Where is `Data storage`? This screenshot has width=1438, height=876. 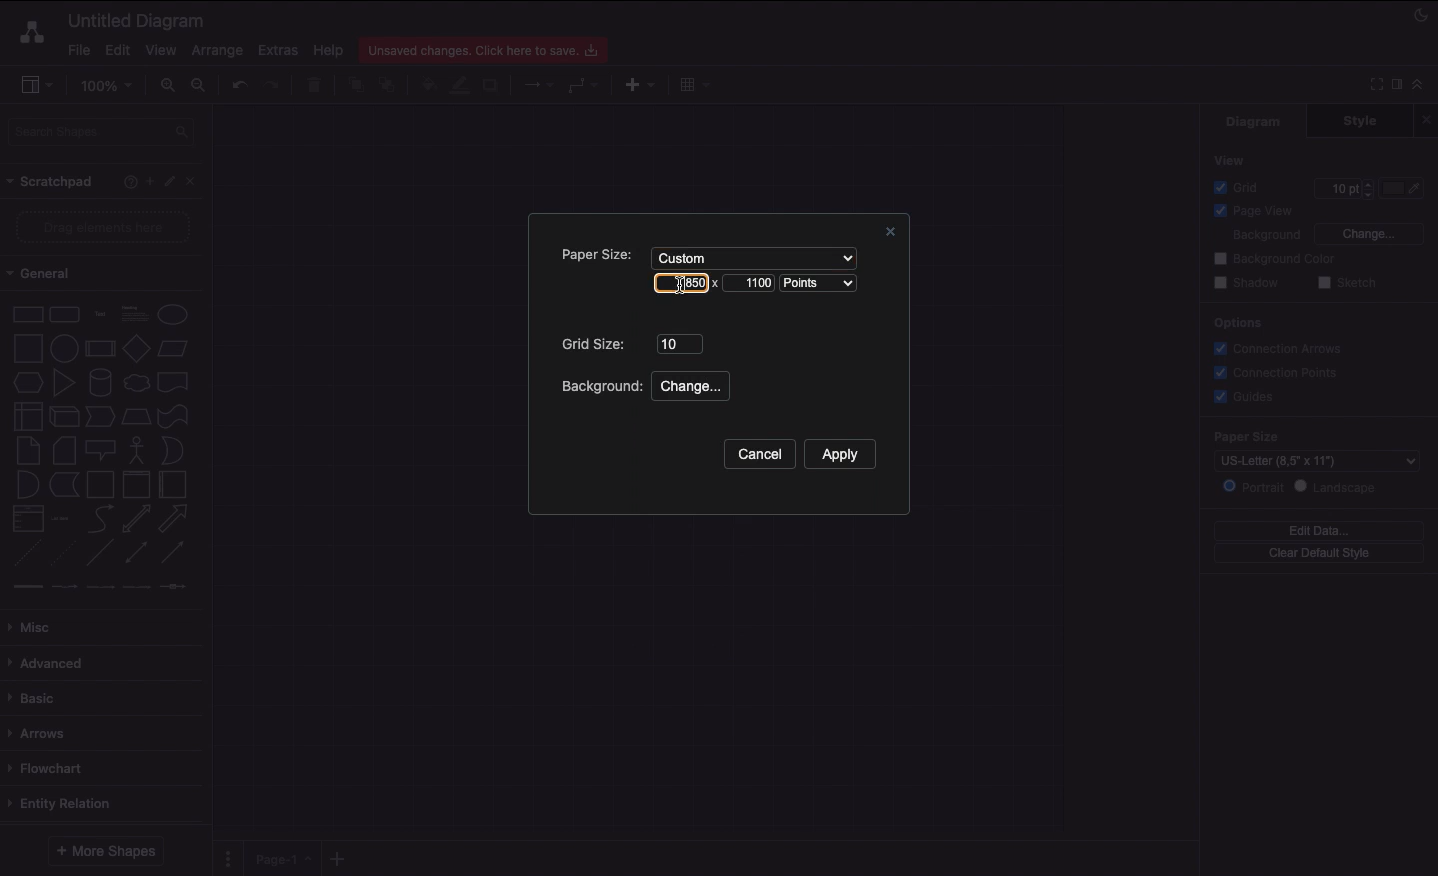
Data storage is located at coordinates (64, 486).